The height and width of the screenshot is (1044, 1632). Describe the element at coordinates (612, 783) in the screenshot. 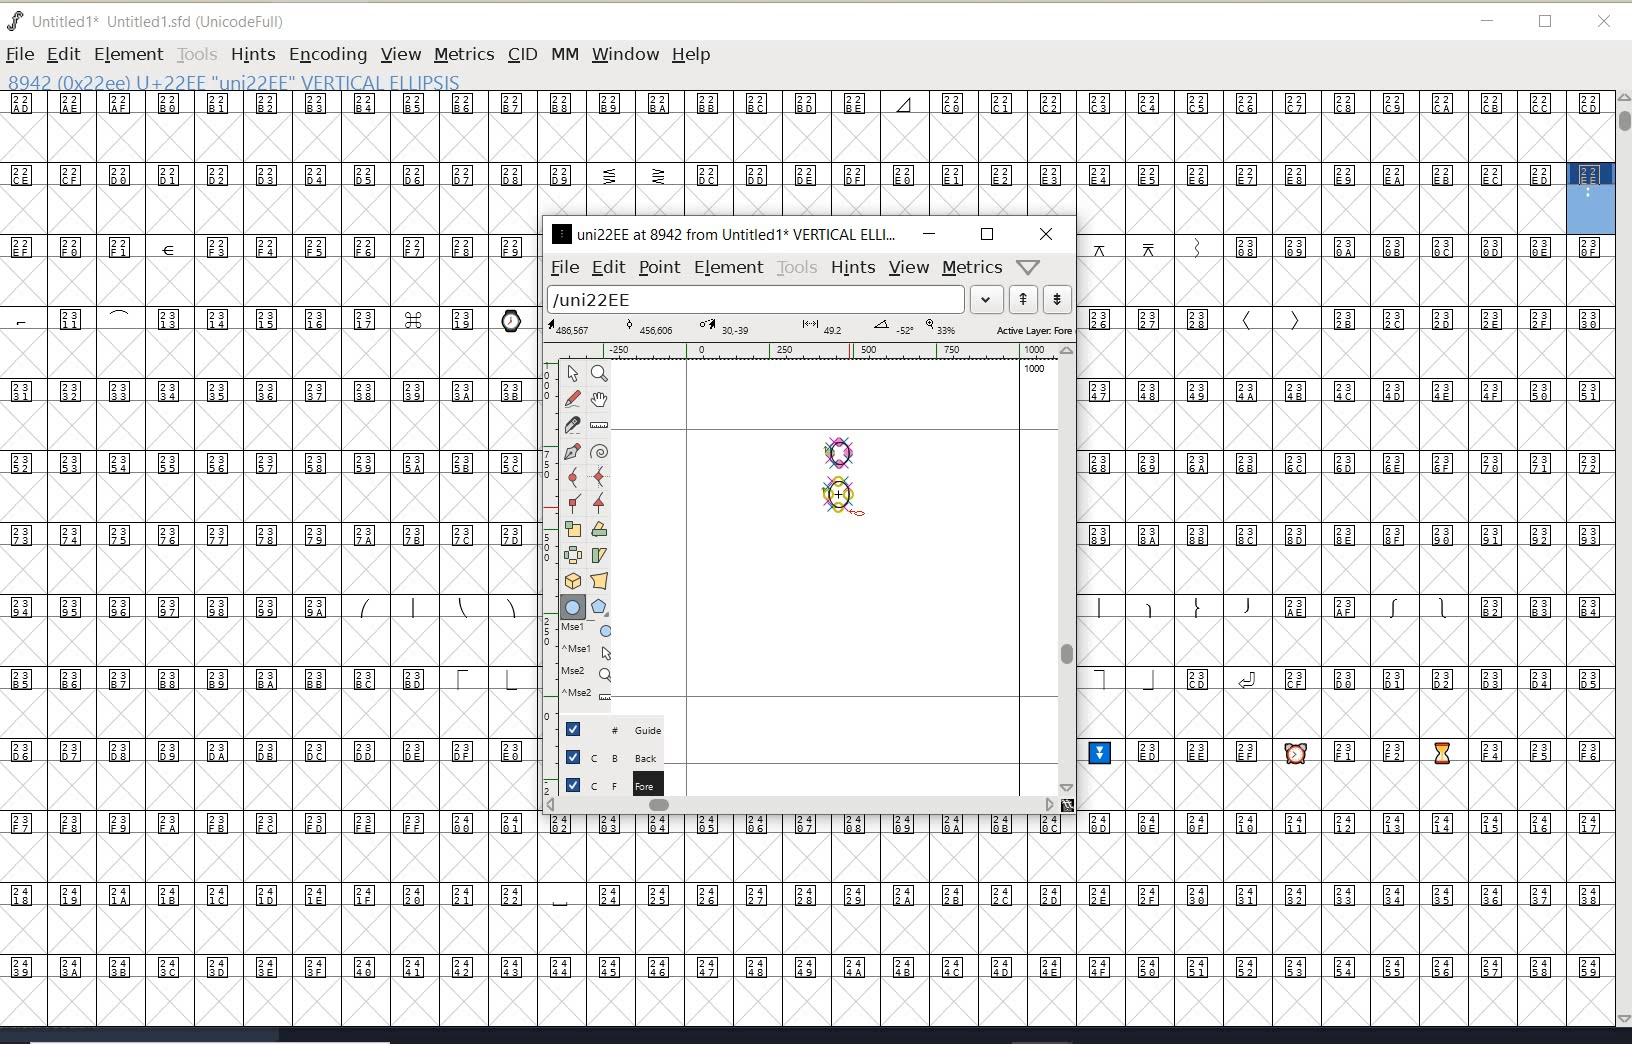

I see `foreground` at that location.